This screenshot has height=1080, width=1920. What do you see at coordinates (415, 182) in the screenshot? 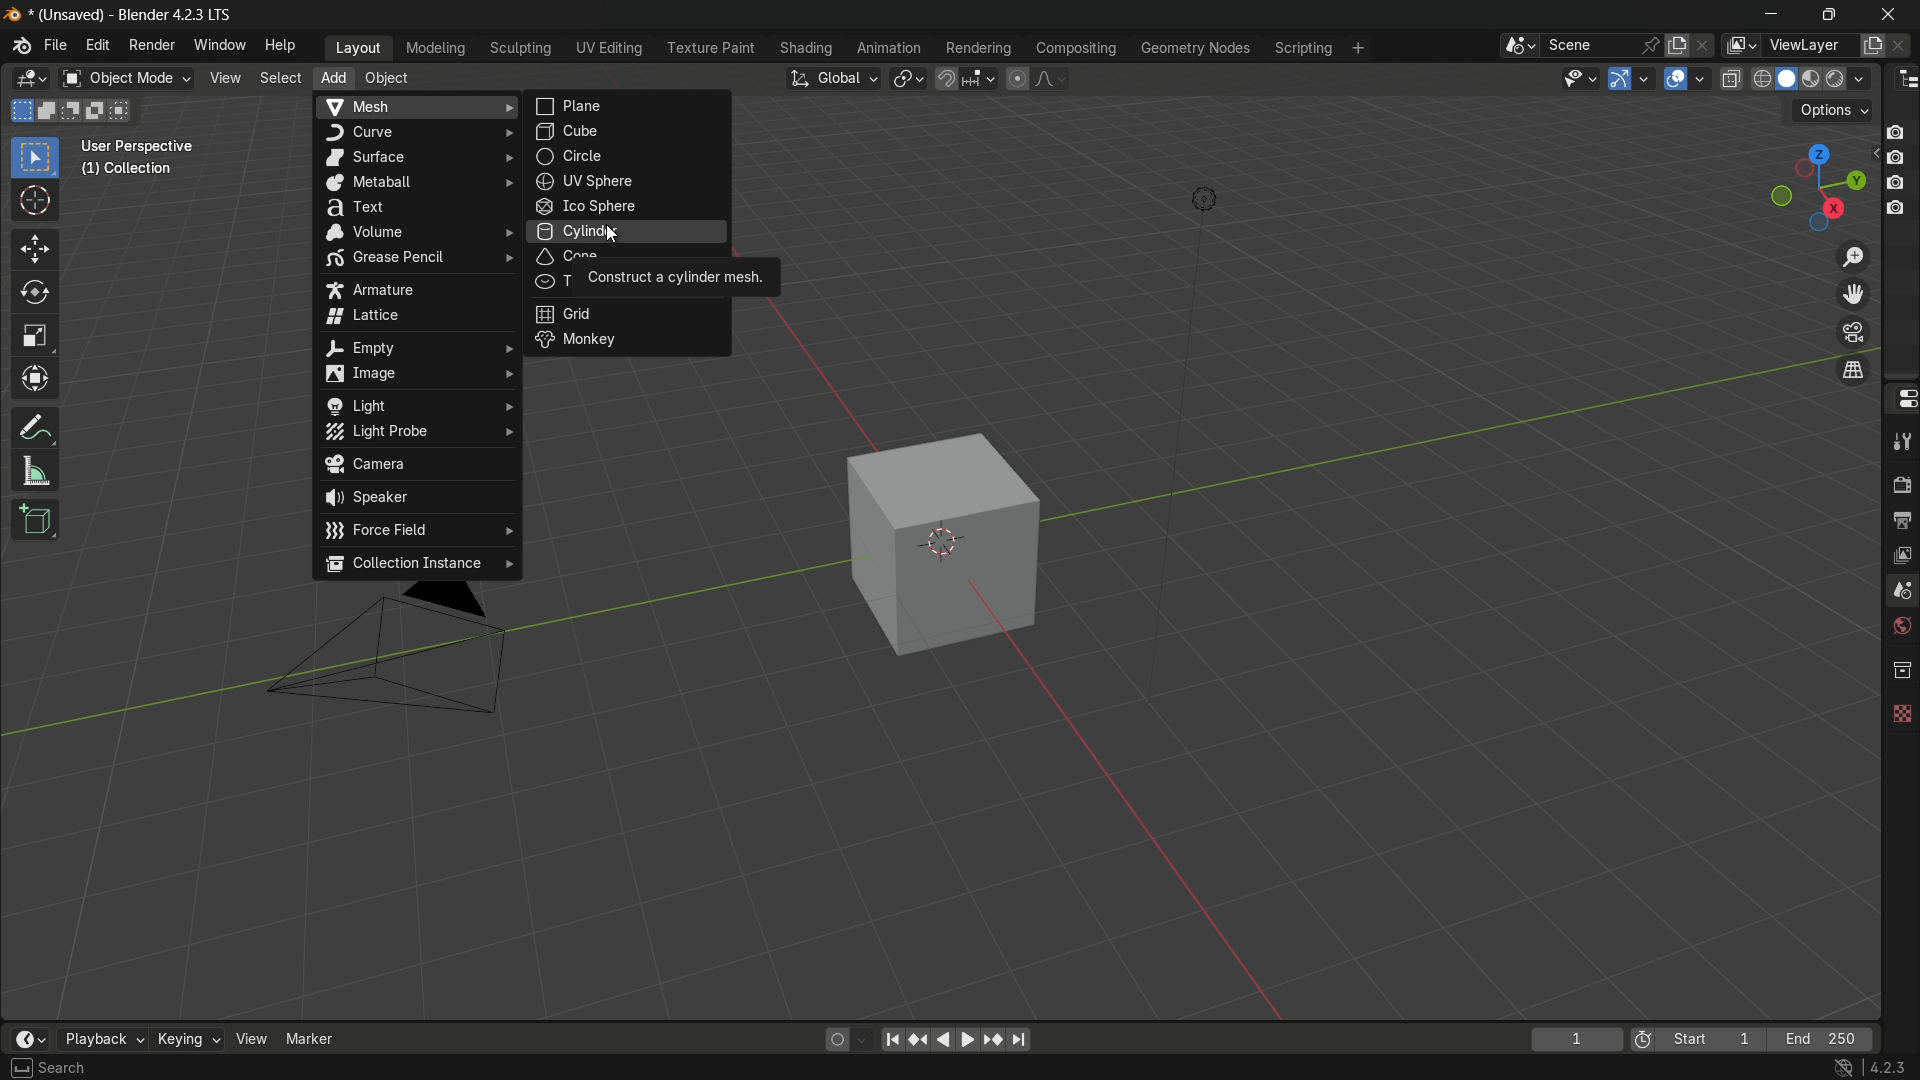
I see `metaball` at bounding box center [415, 182].